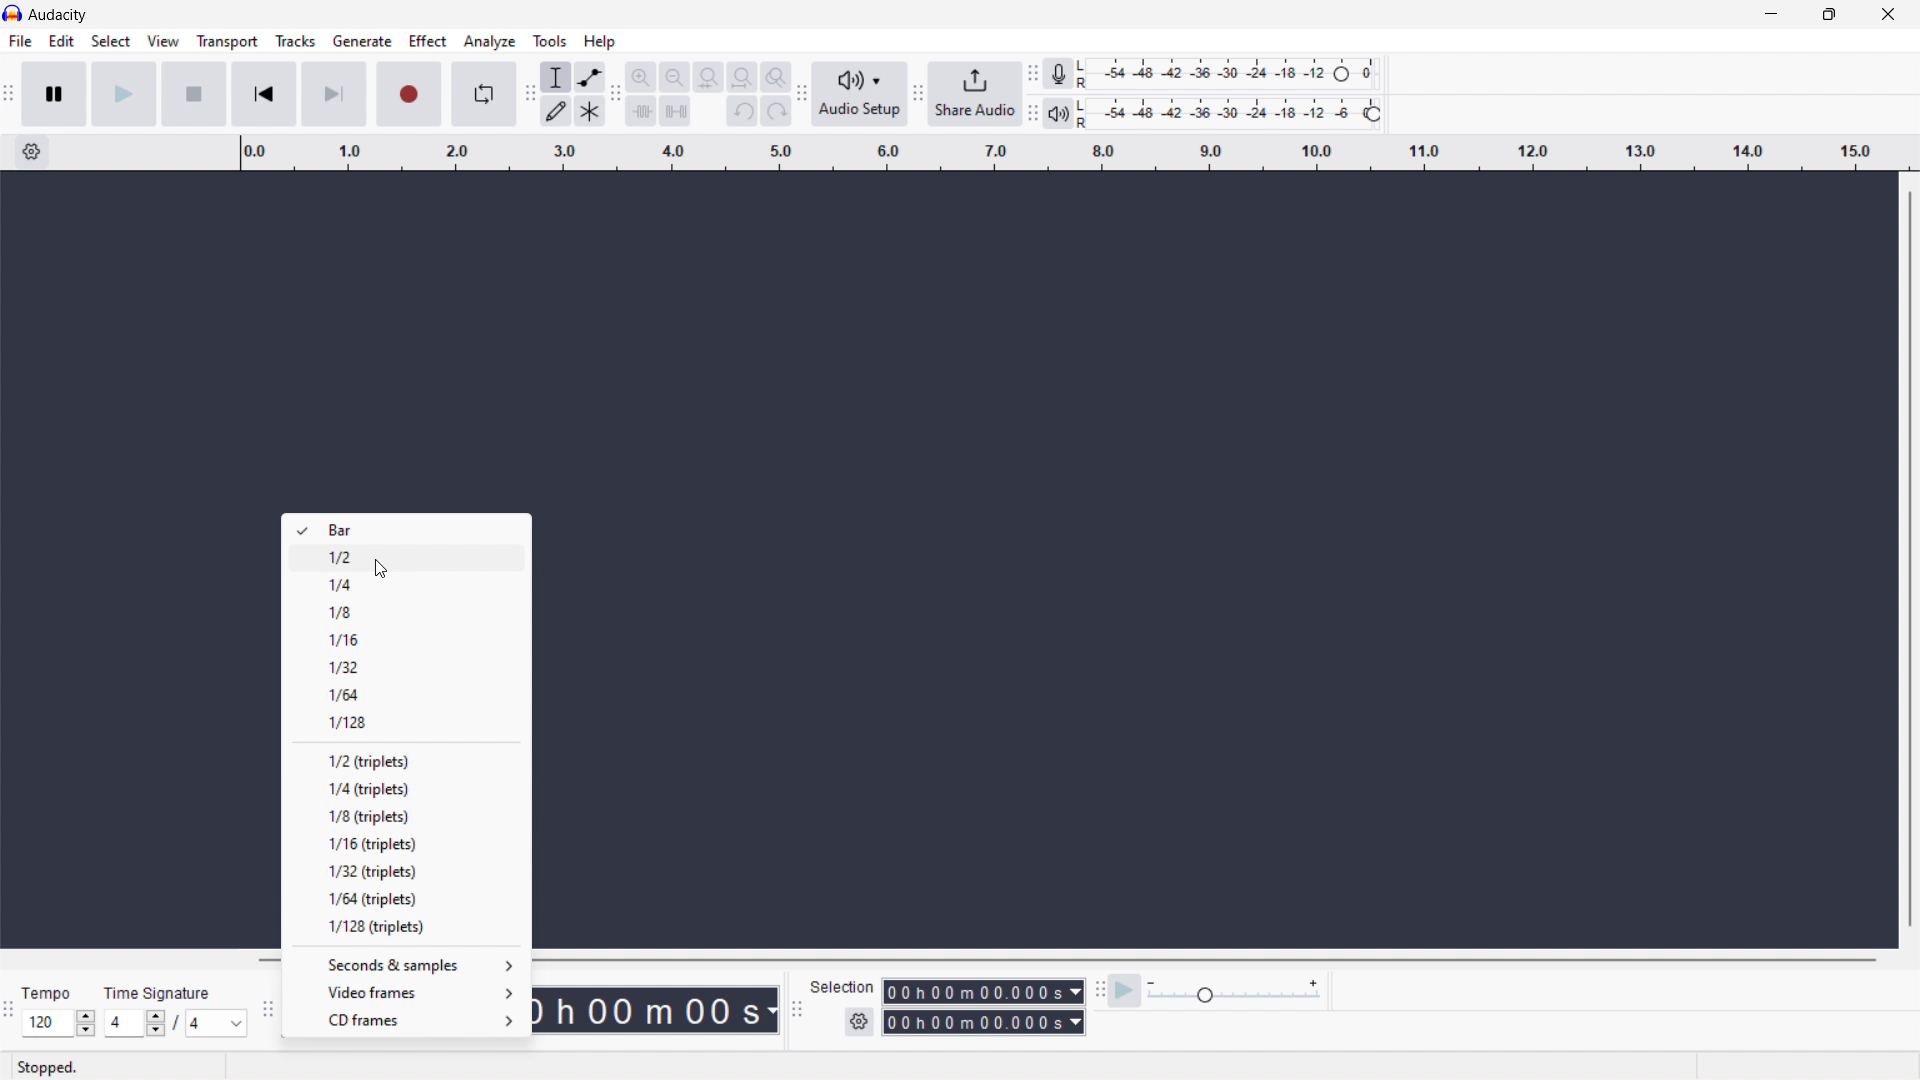 The height and width of the screenshot is (1080, 1920). What do you see at coordinates (160, 995) in the screenshot?
I see `Time Signature` at bounding box center [160, 995].